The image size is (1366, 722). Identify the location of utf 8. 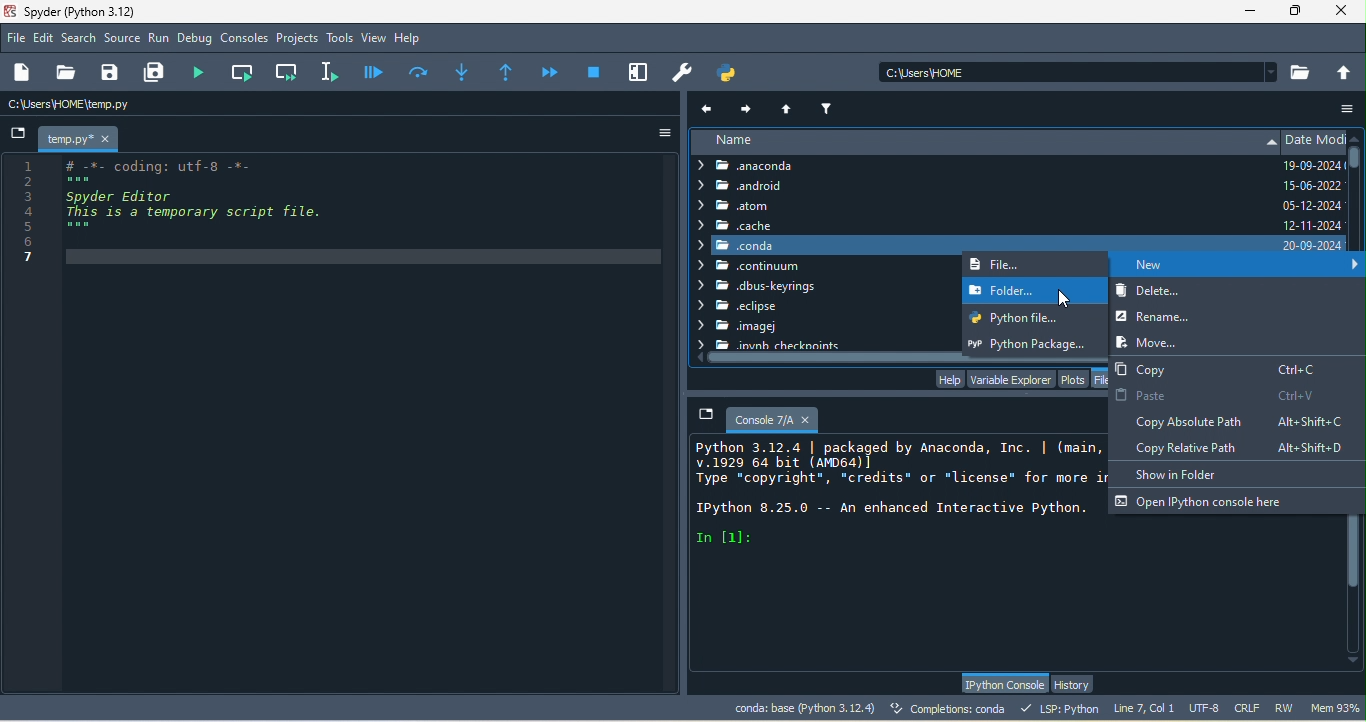
(1206, 709).